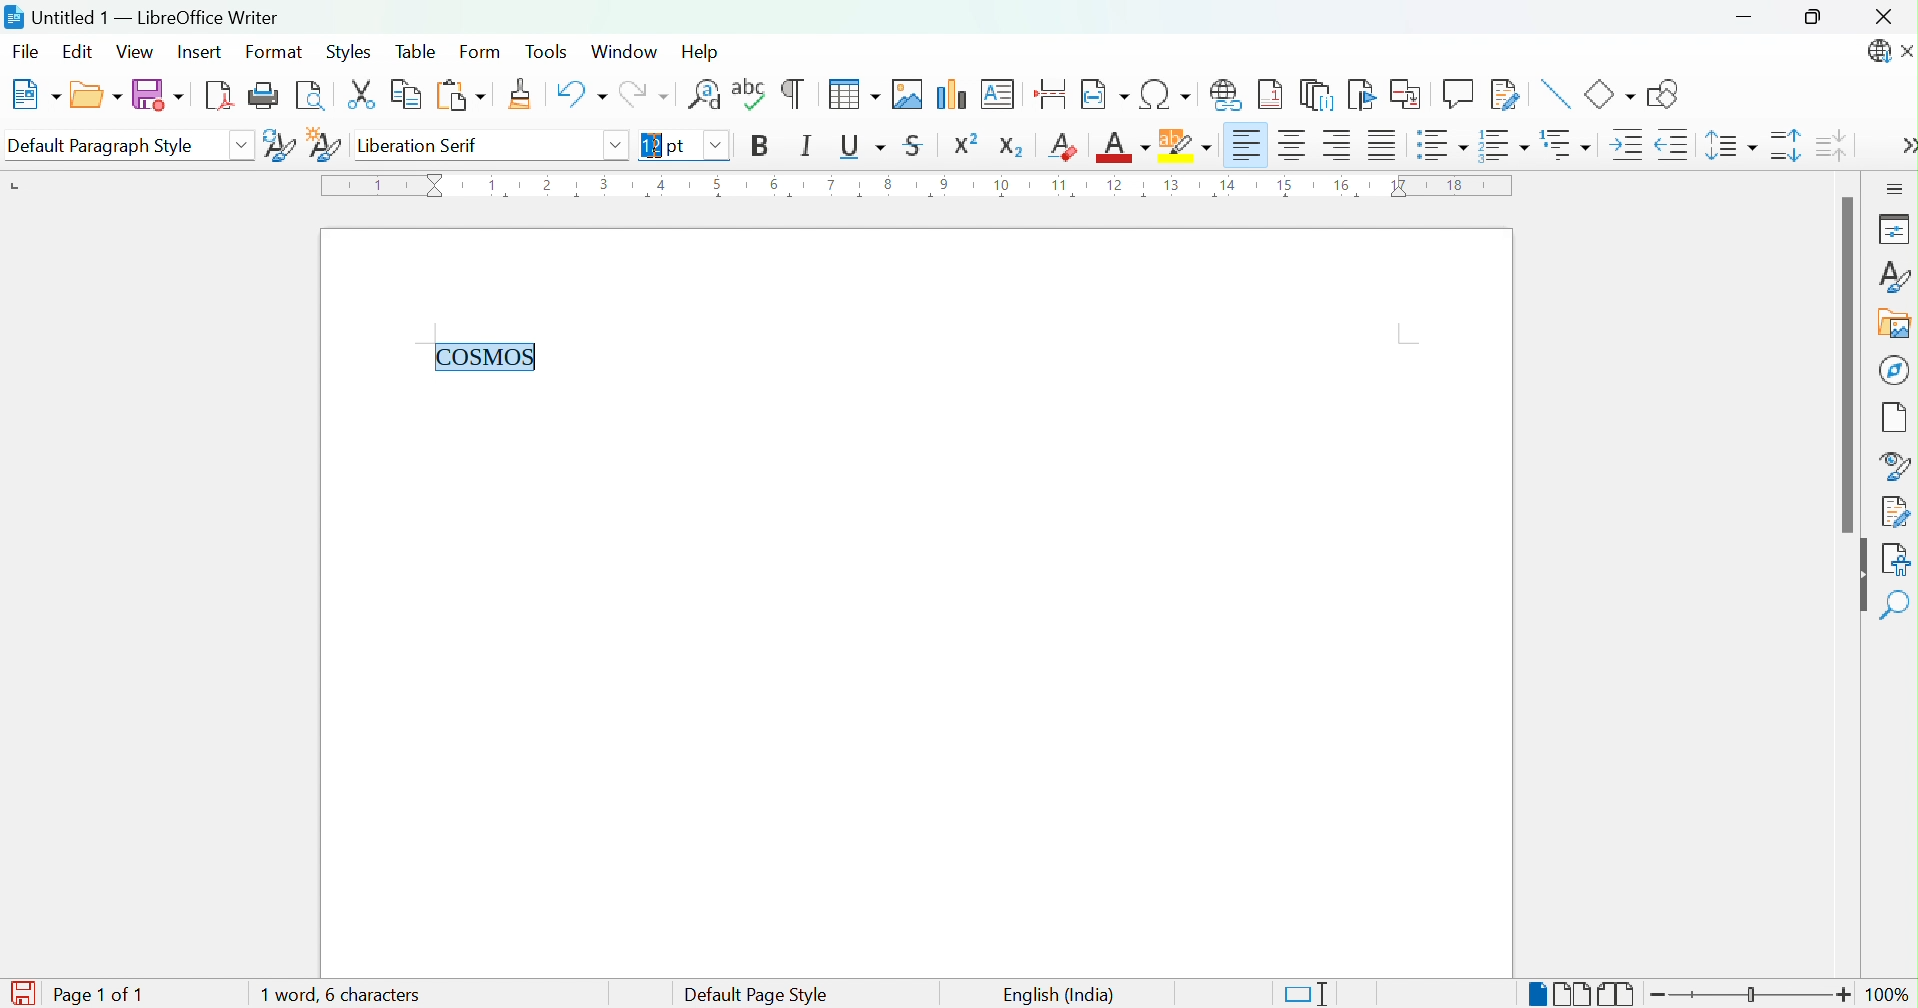  What do you see at coordinates (1608, 94) in the screenshot?
I see `Basic Shapes` at bounding box center [1608, 94].